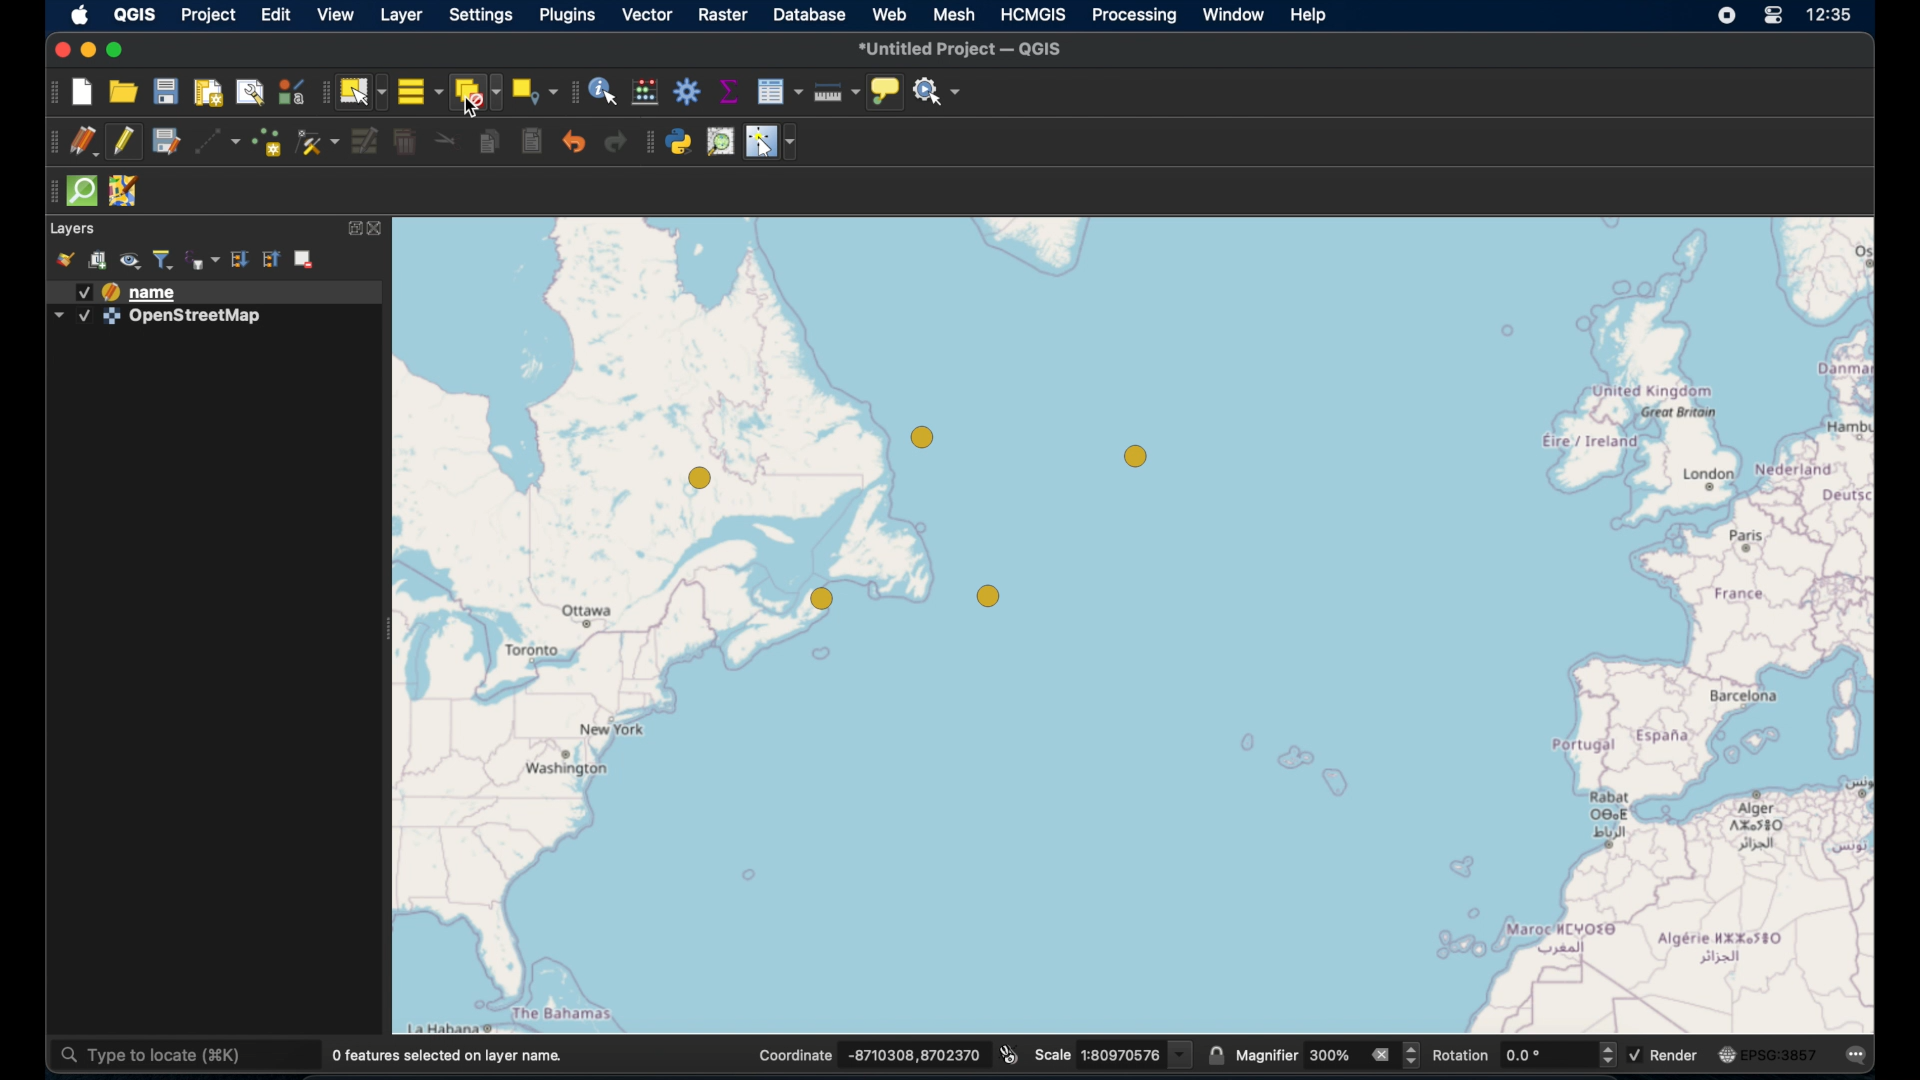 This screenshot has width=1920, height=1080. Describe the element at coordinates (53, 92) in the screenshot. I see `project toolbar` at that location.